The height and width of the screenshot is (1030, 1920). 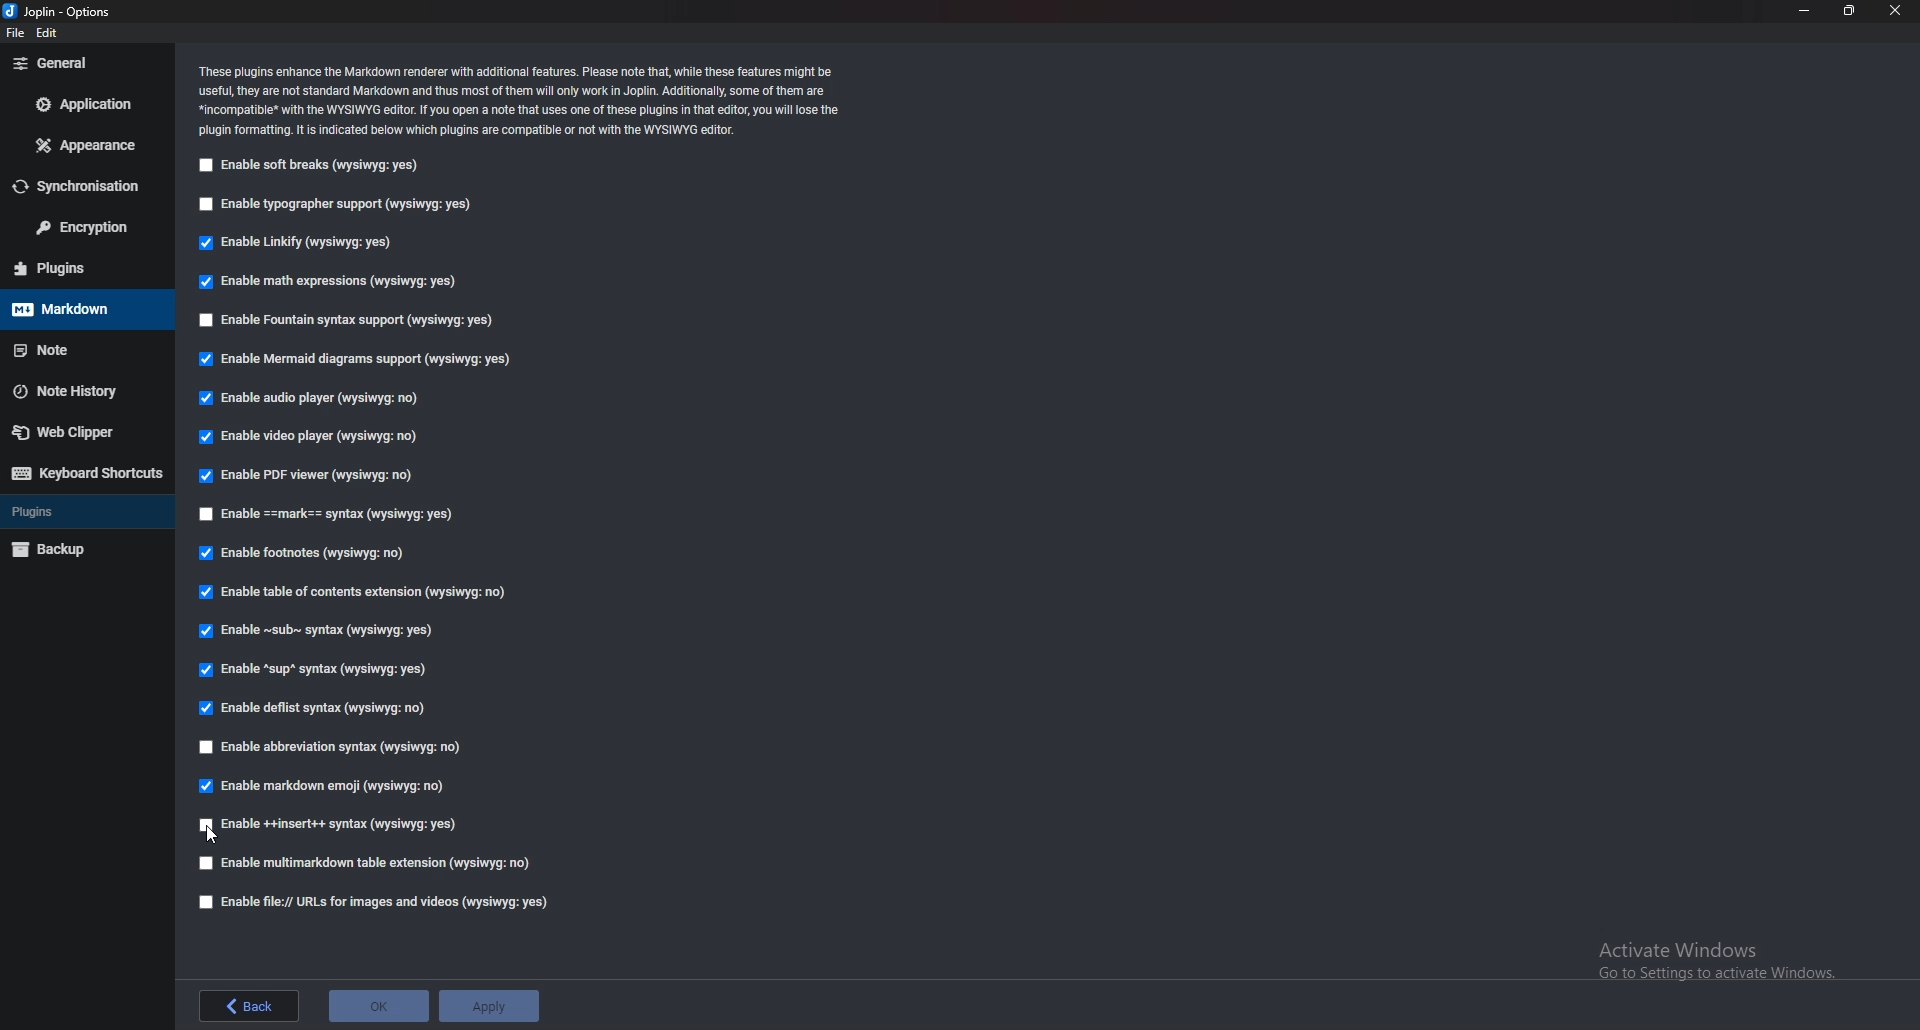 What do you see at coordinates (82, 474) in the screenshot?
I see `Keyboard shortcuts` at bounding box center [82, 474].